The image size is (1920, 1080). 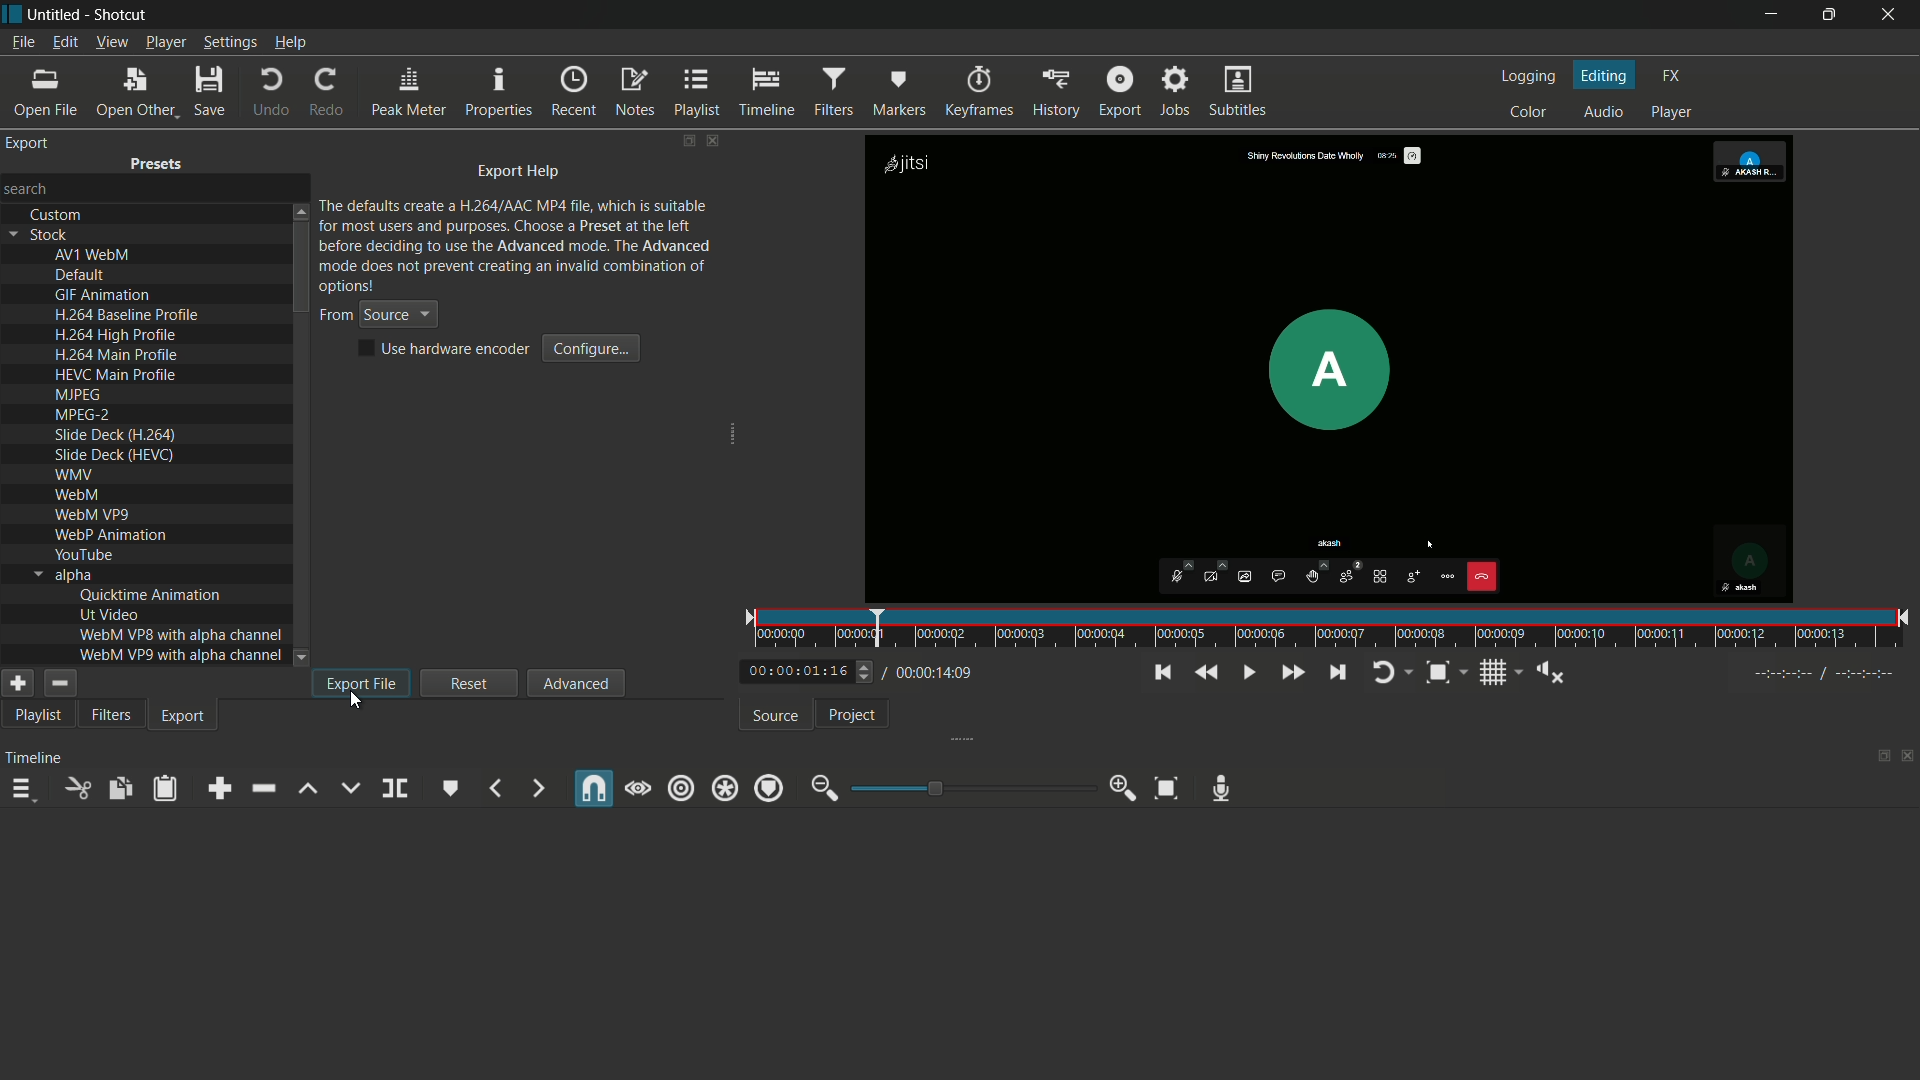 I want to click on timeline, so click(x=765, y=94).